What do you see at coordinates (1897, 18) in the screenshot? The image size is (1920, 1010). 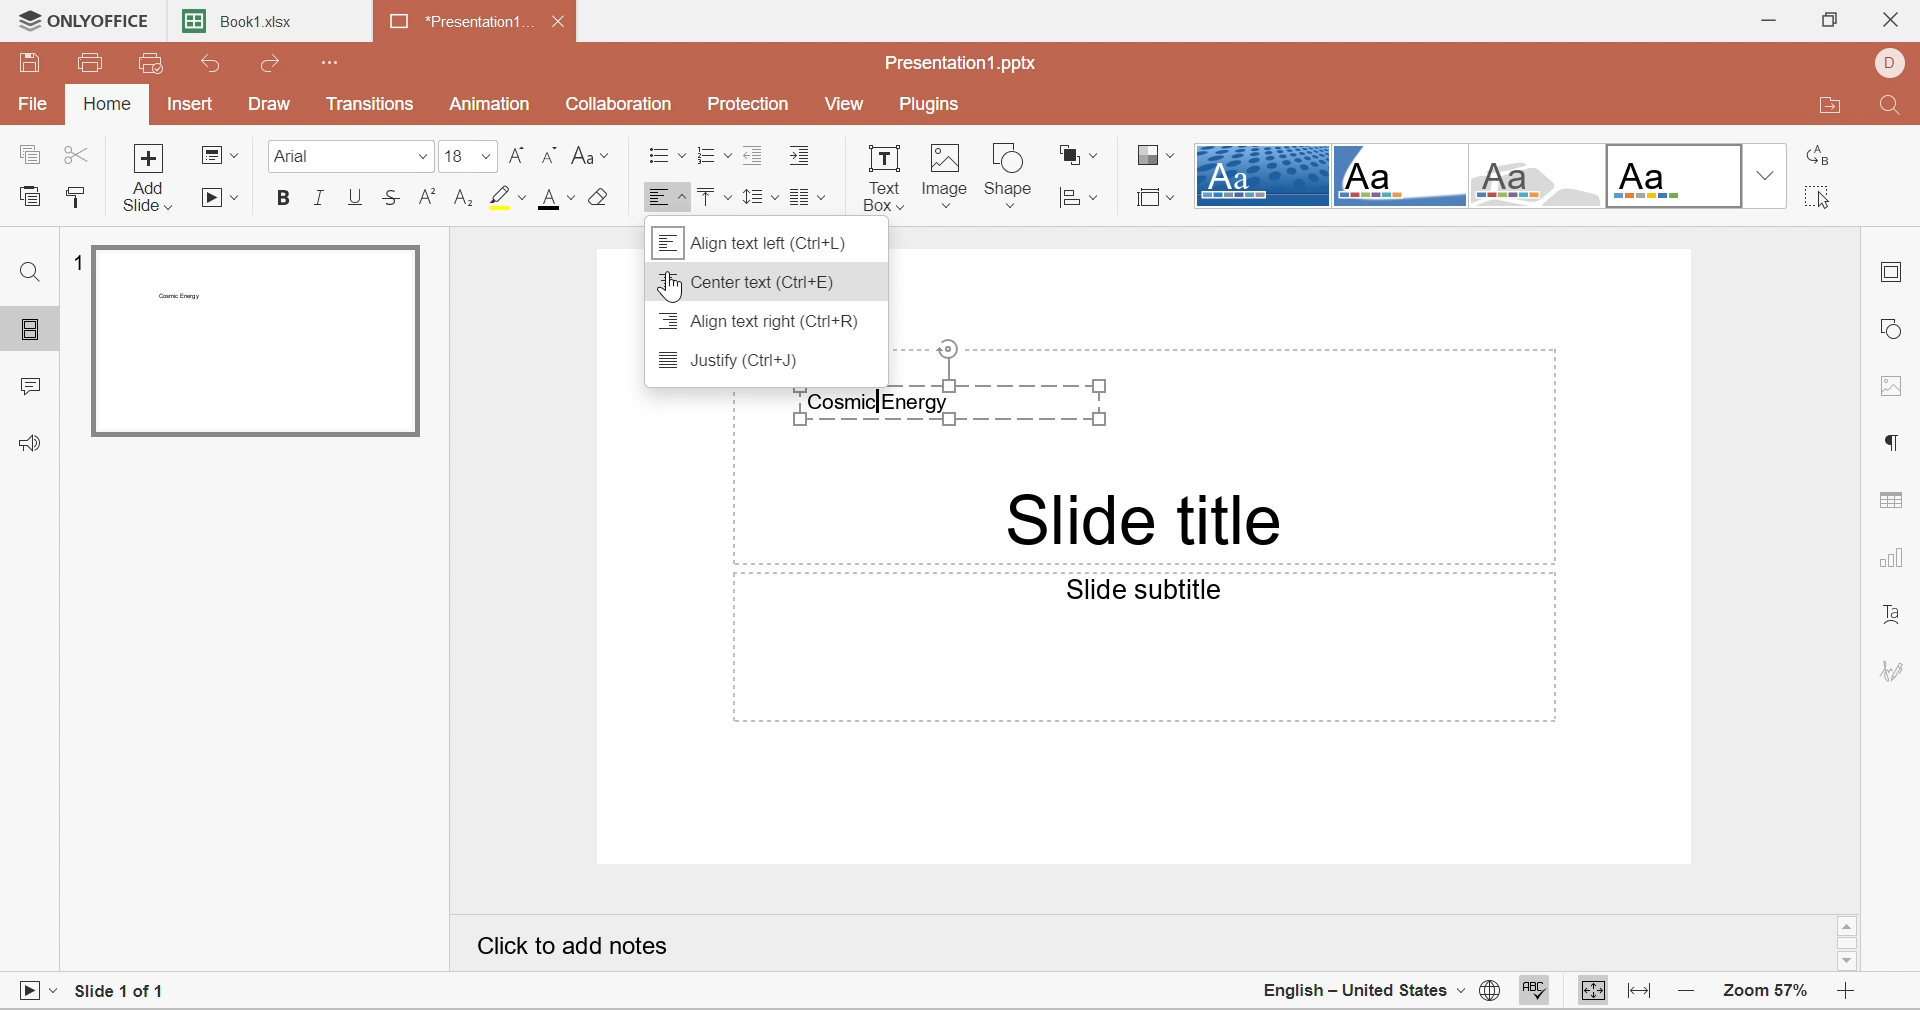 I see `Close` at bounding box center [1897, 18].